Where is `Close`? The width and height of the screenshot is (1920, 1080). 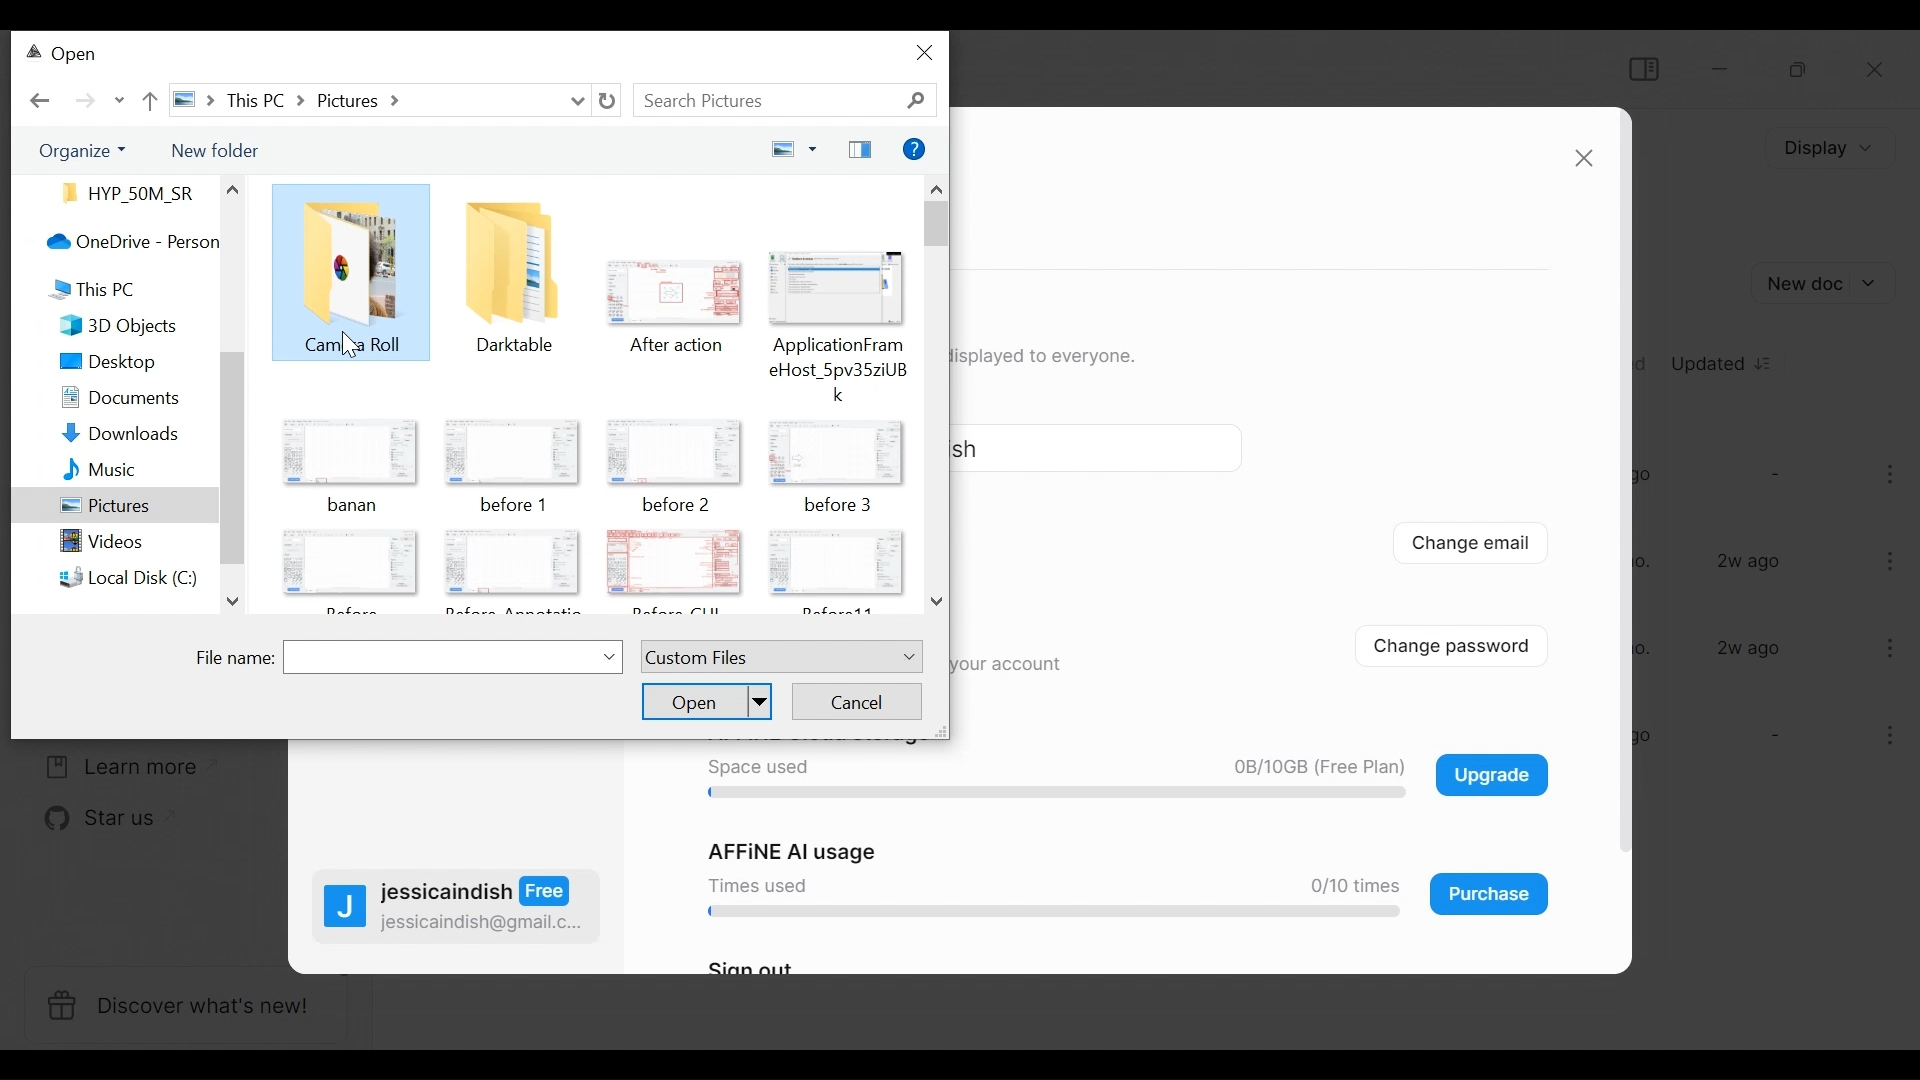
Close is located at coordinates (1877, 72).